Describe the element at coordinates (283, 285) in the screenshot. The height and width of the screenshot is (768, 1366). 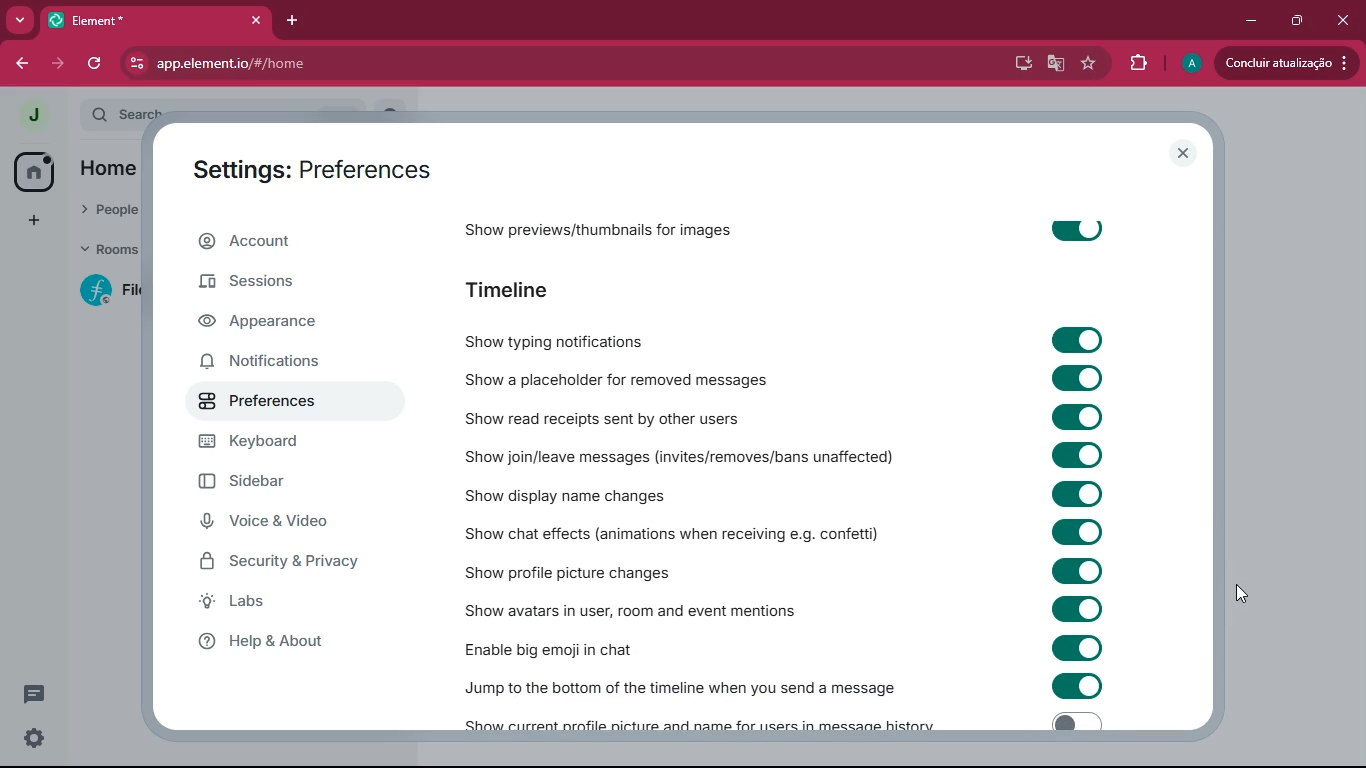
I see `sessions` at that location.